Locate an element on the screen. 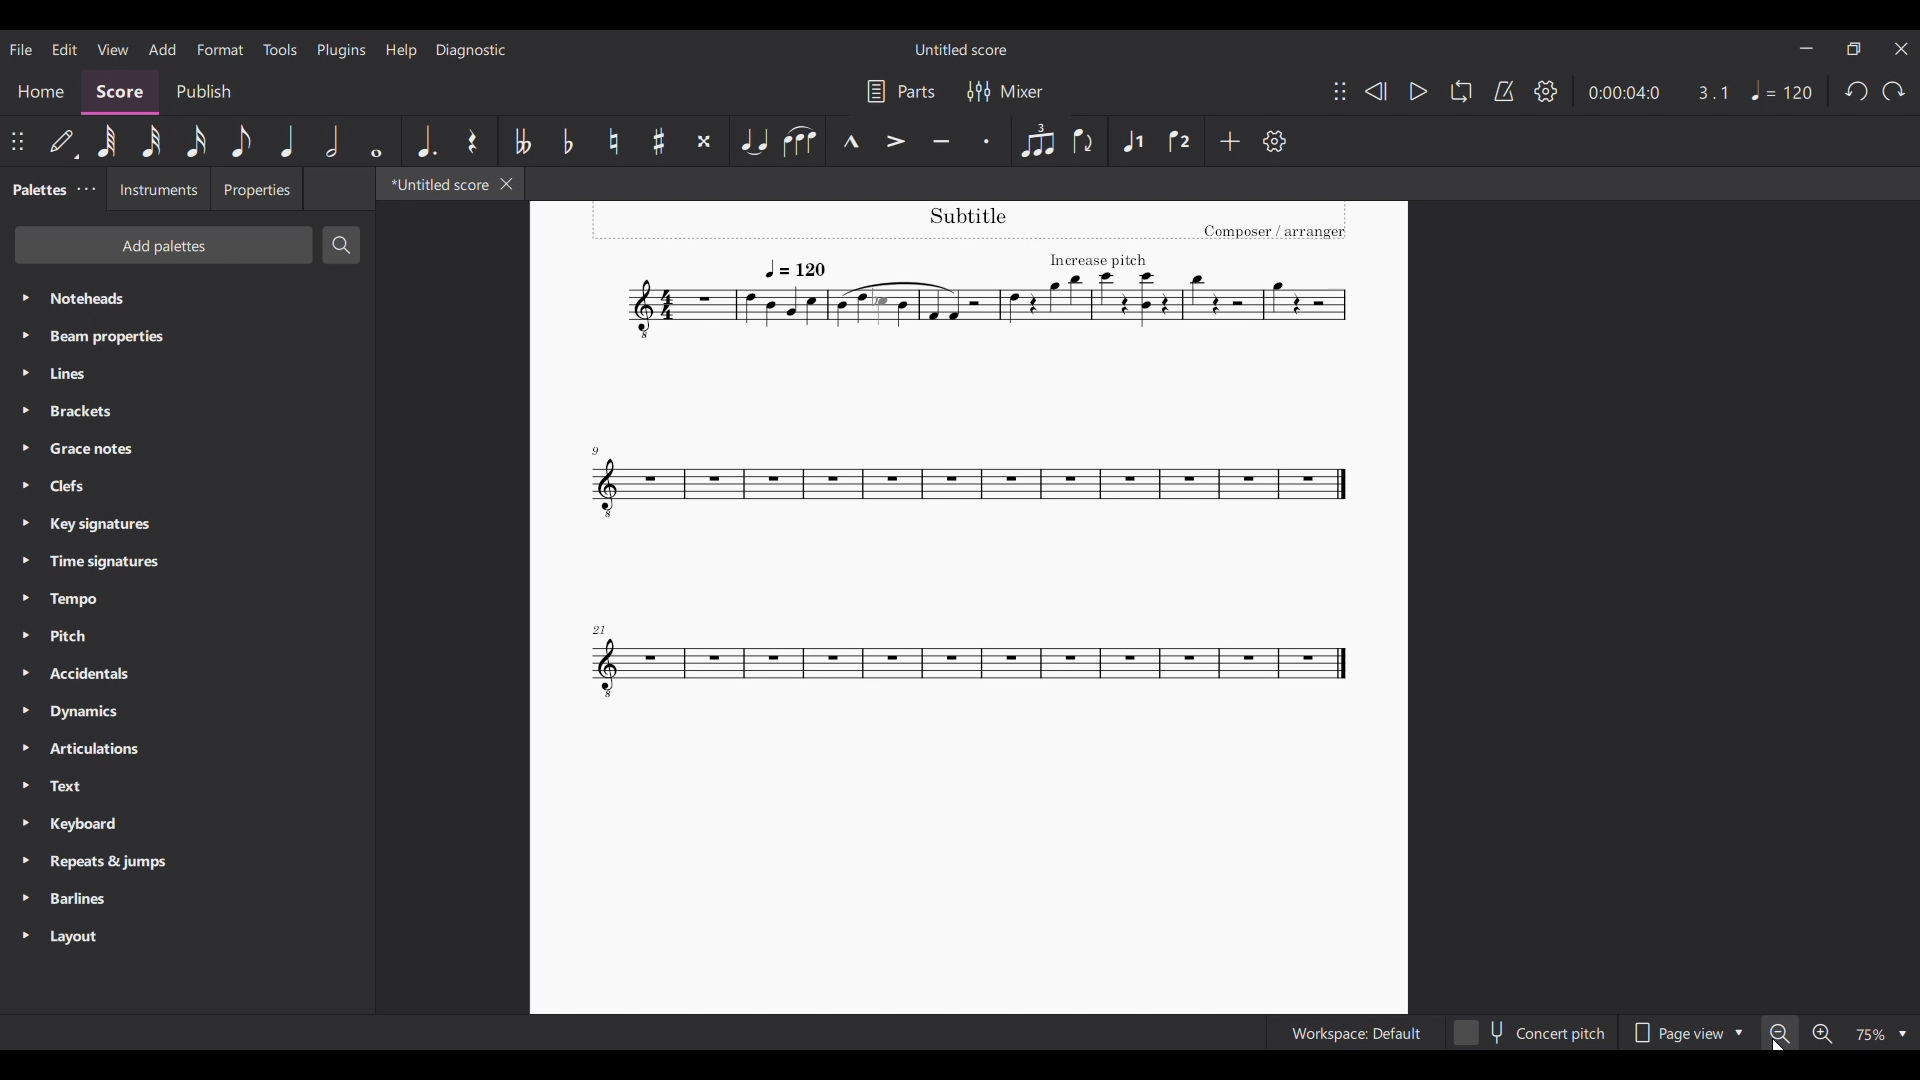  Redo is located at coordinates (1894, 92).